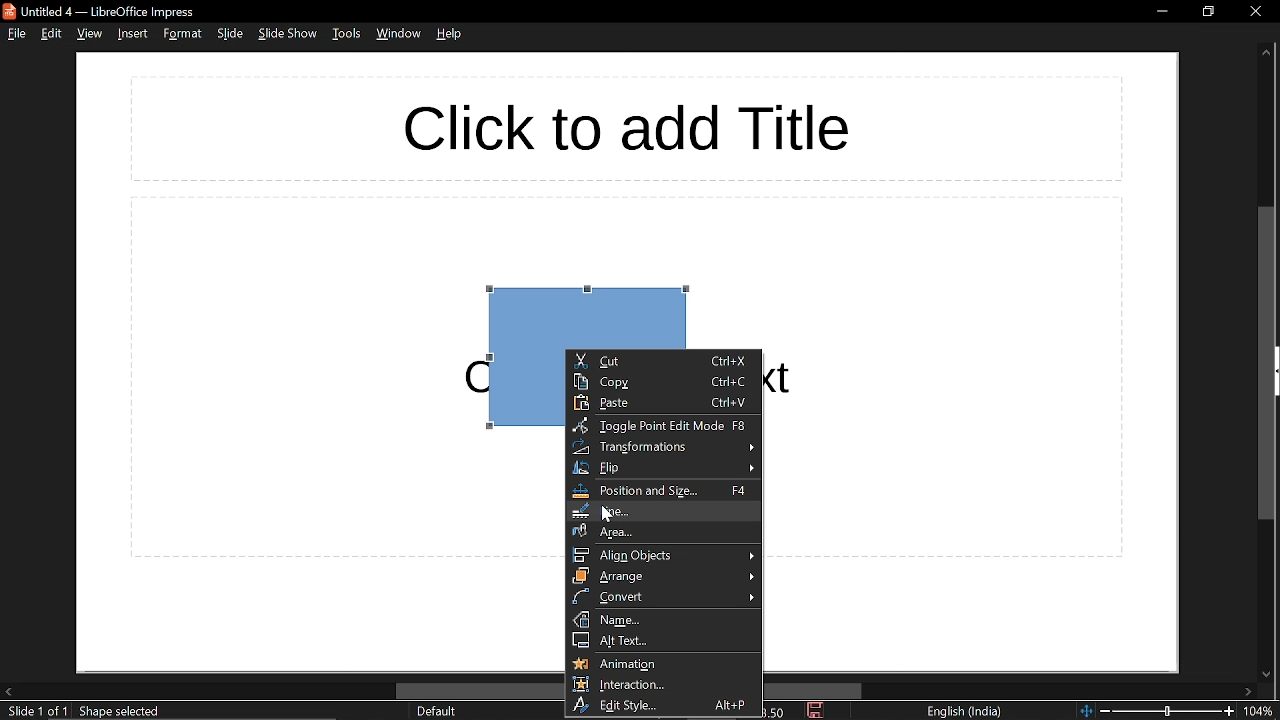 The height and width of the screenshot is (720, 1280). Describe the element at coordinates (667, 618) in the screenshot. I see `name` at that location.